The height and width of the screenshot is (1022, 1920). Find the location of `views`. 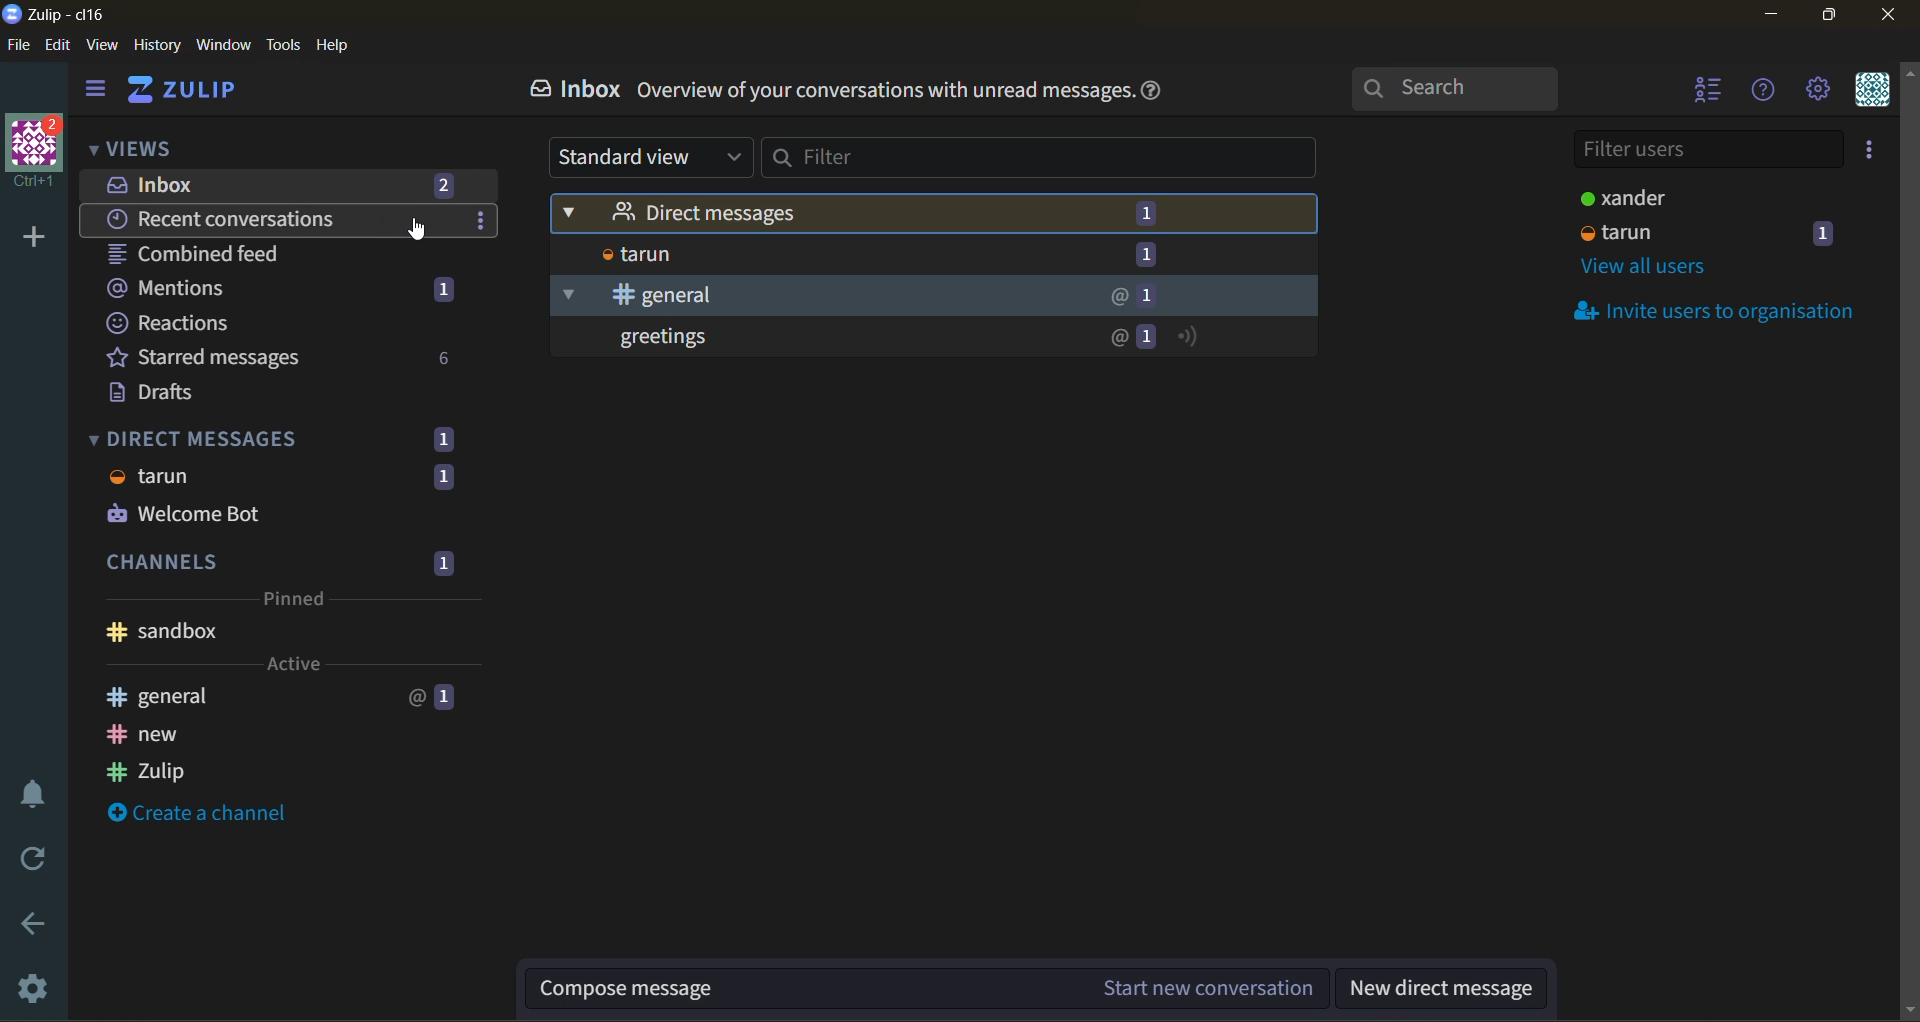

views is located at coordinates (163, 145).